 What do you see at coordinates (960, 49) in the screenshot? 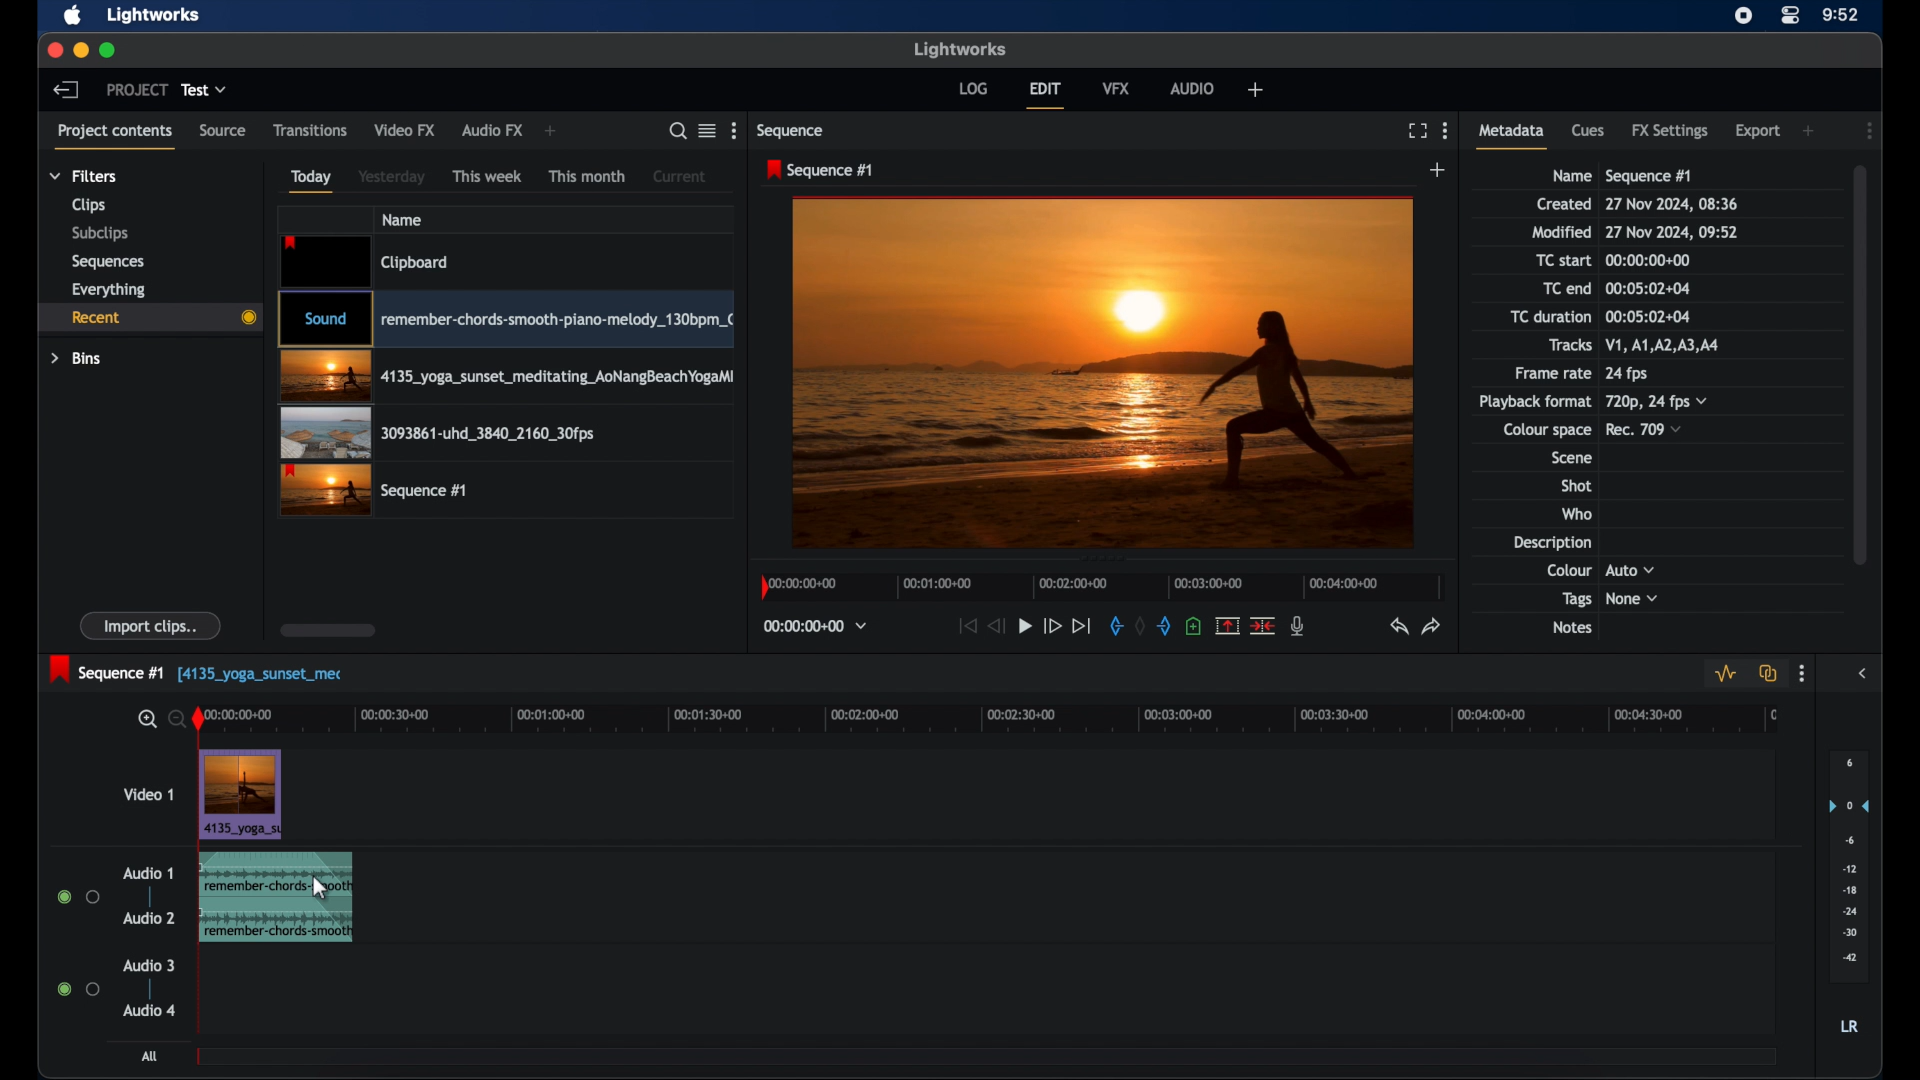
I see `lightworks` at bounding box center [960, 49].